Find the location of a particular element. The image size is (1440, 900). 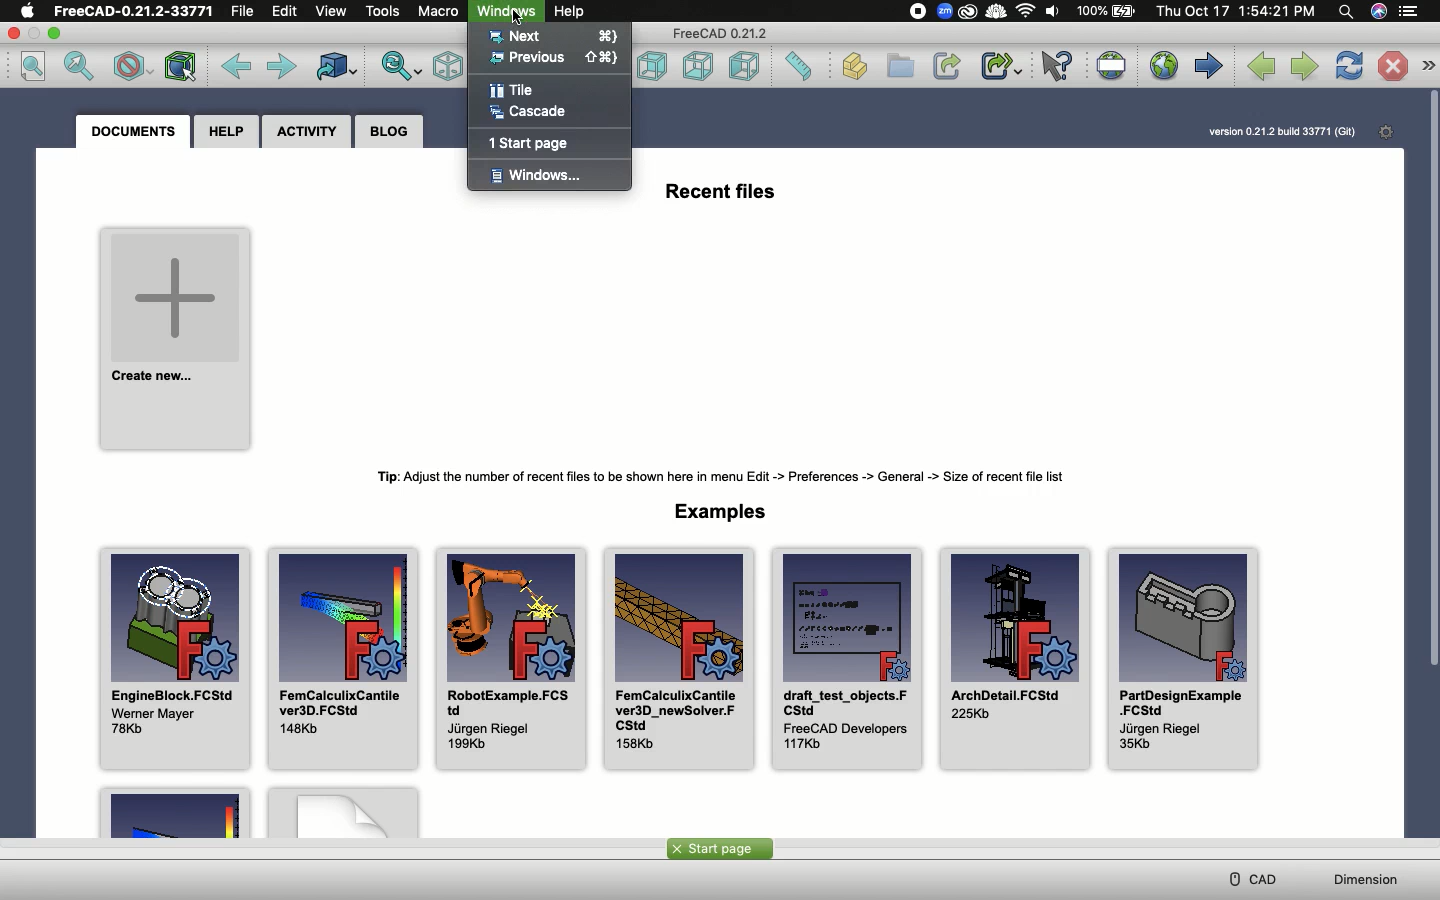

Next is located at coordinates (555, 37).